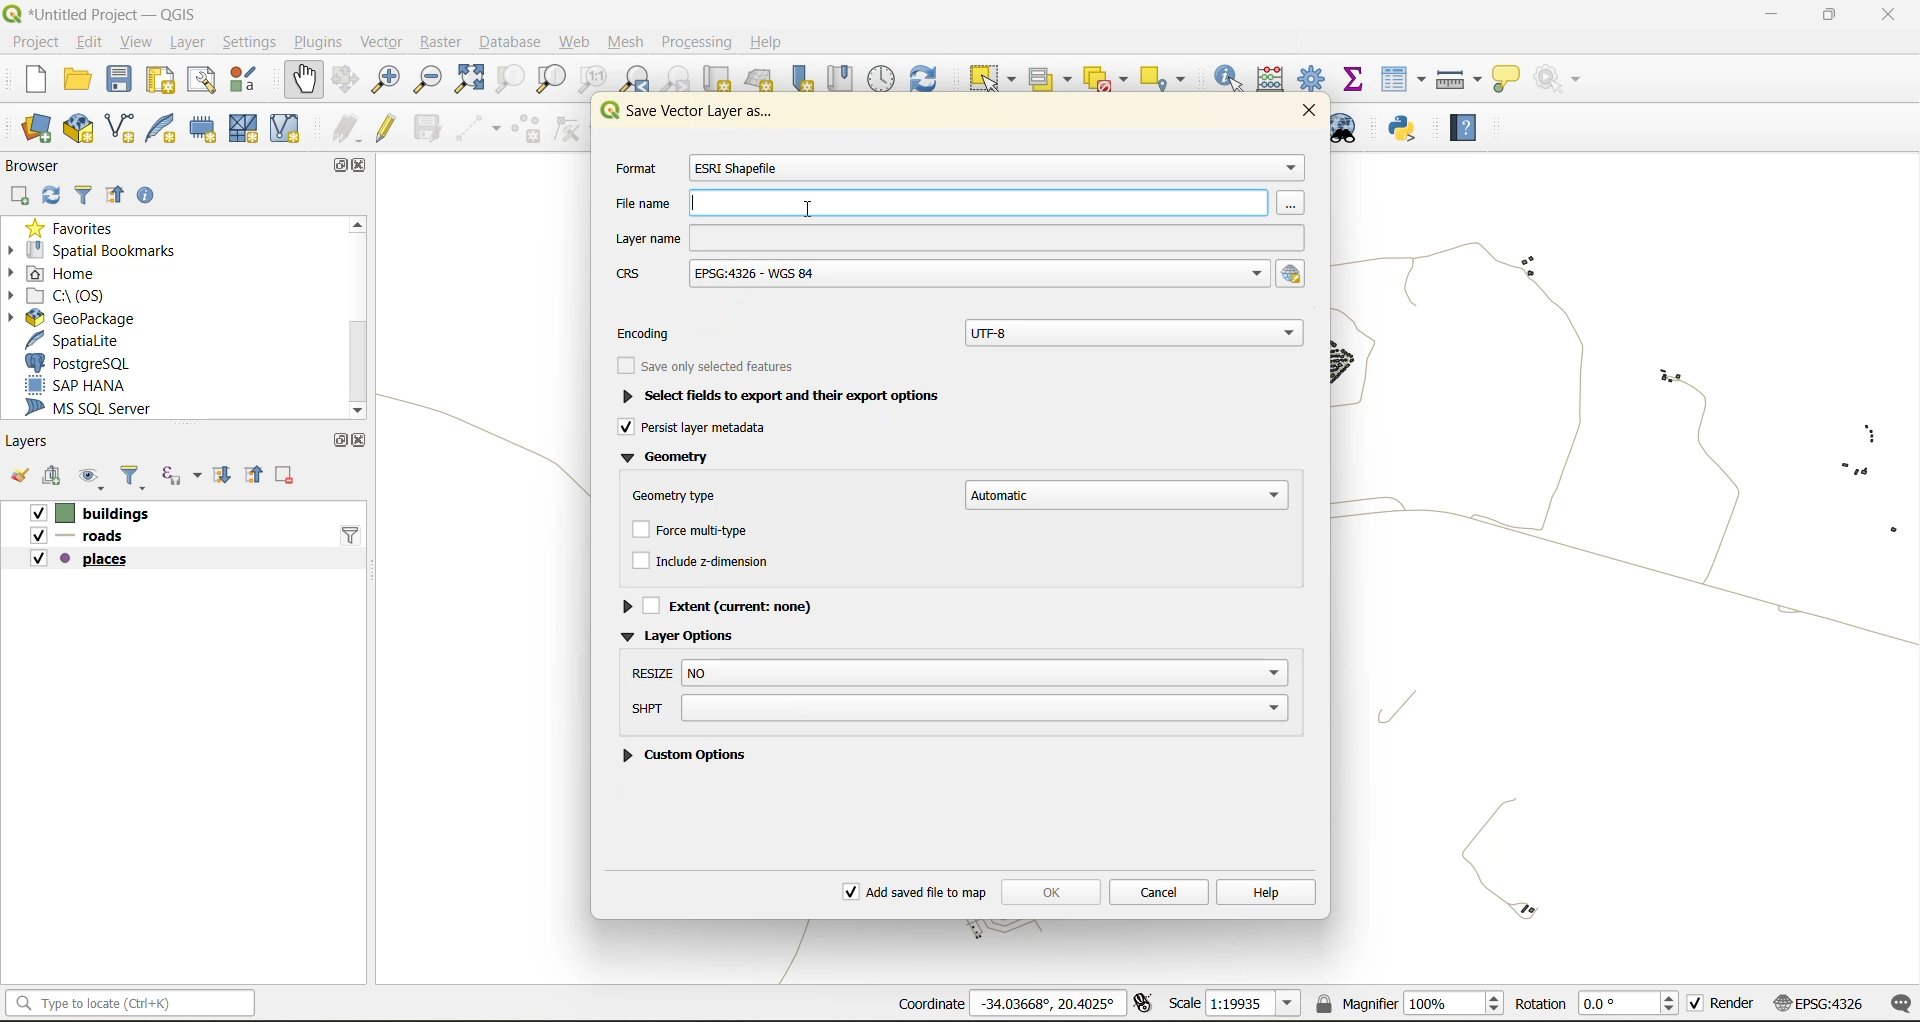 The height and width of the screenshot is (1022, 1920). Describe the element at coordinates (772, 42) in the screenshot. I see `help` at that location.